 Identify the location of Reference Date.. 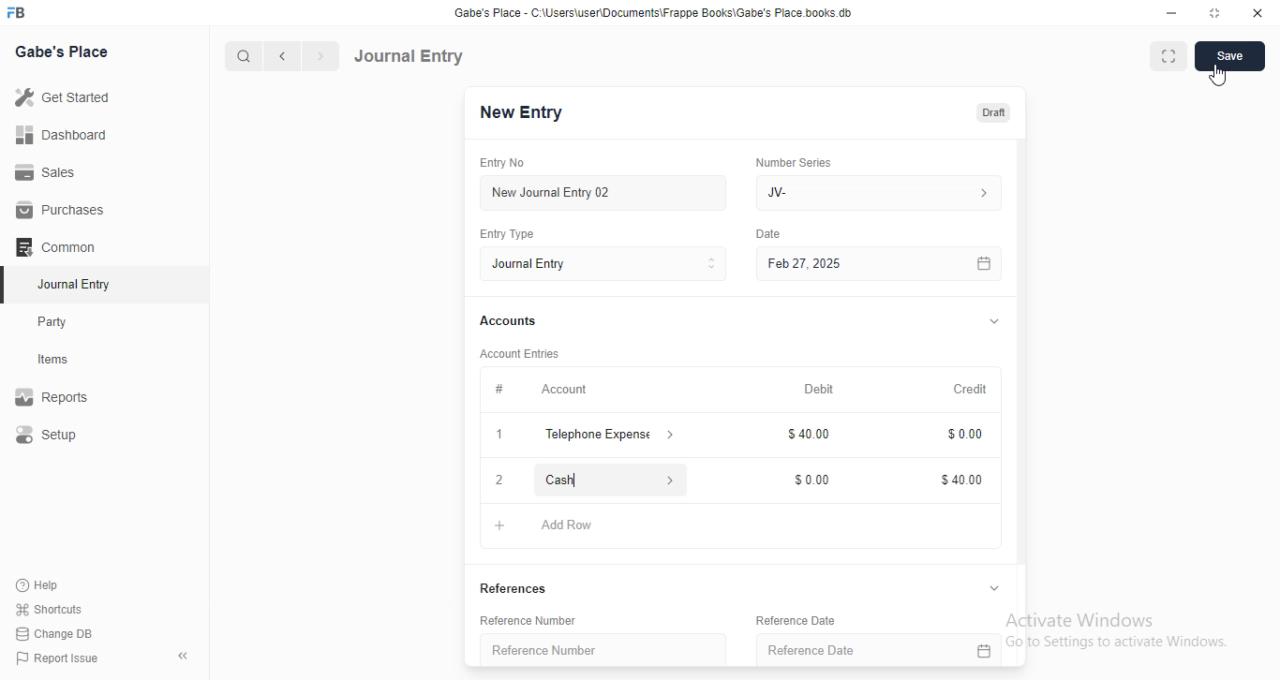
(879, 647).